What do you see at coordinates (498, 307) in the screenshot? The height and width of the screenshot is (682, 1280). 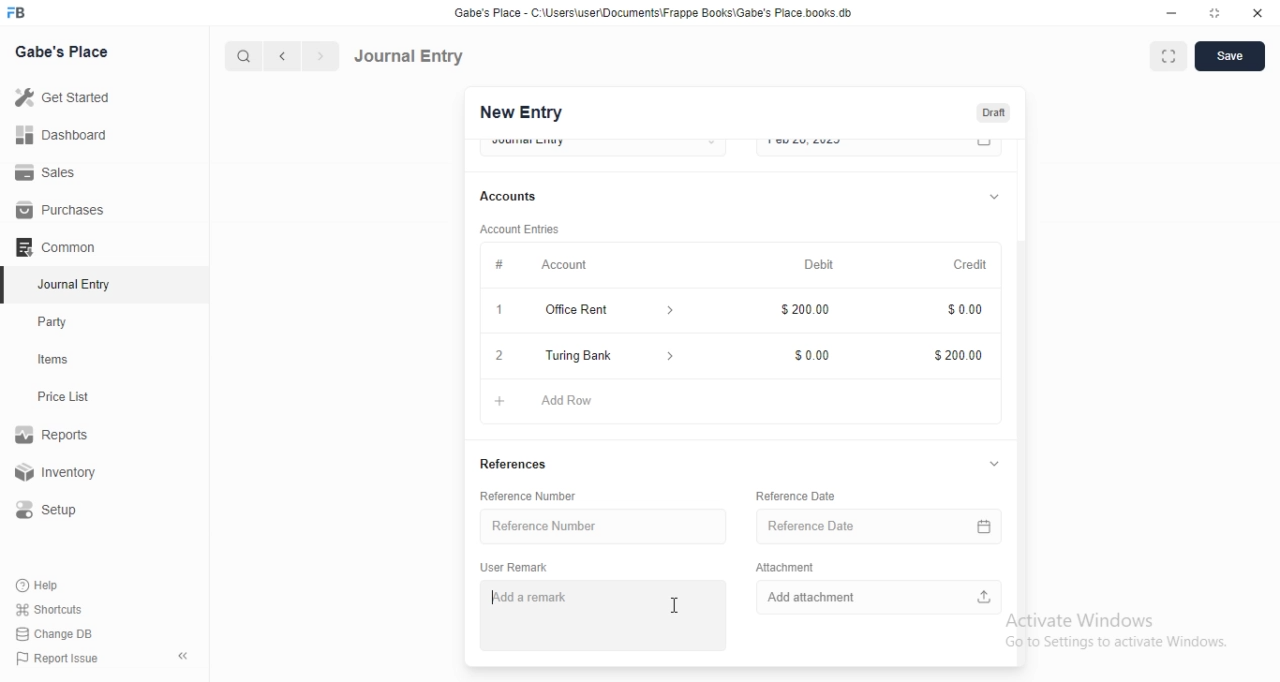 I see `1` at bounding box center [498, 307].